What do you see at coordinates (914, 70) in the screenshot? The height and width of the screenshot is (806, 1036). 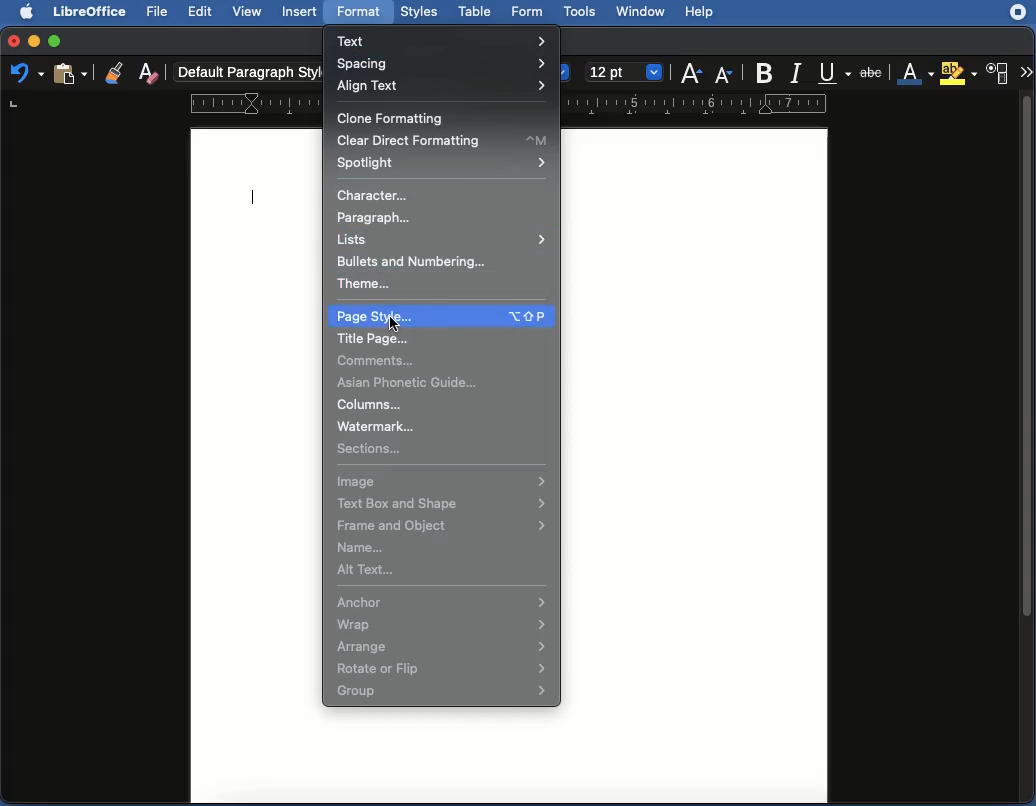 I see `Font color` at bounding box center [914, 70].